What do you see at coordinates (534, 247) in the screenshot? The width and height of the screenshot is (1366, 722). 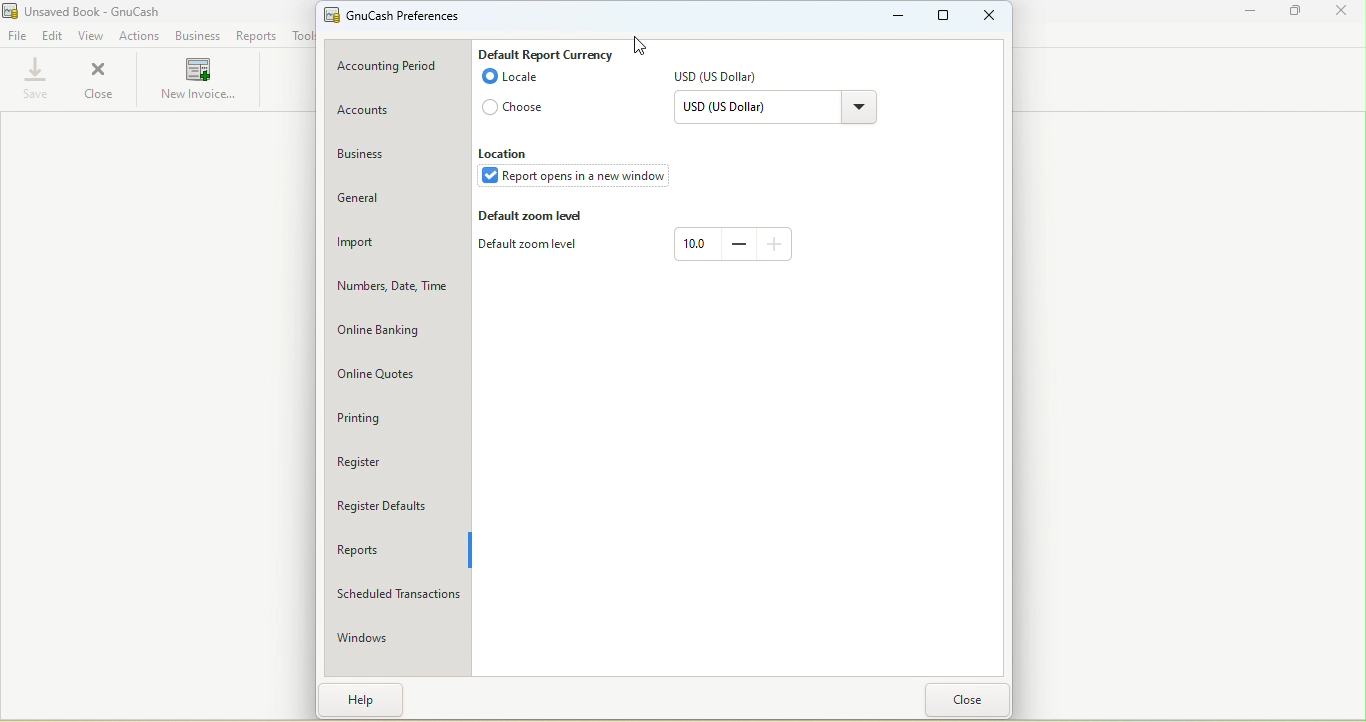 I see `Default zoom level` at bounding box center [534, 247].